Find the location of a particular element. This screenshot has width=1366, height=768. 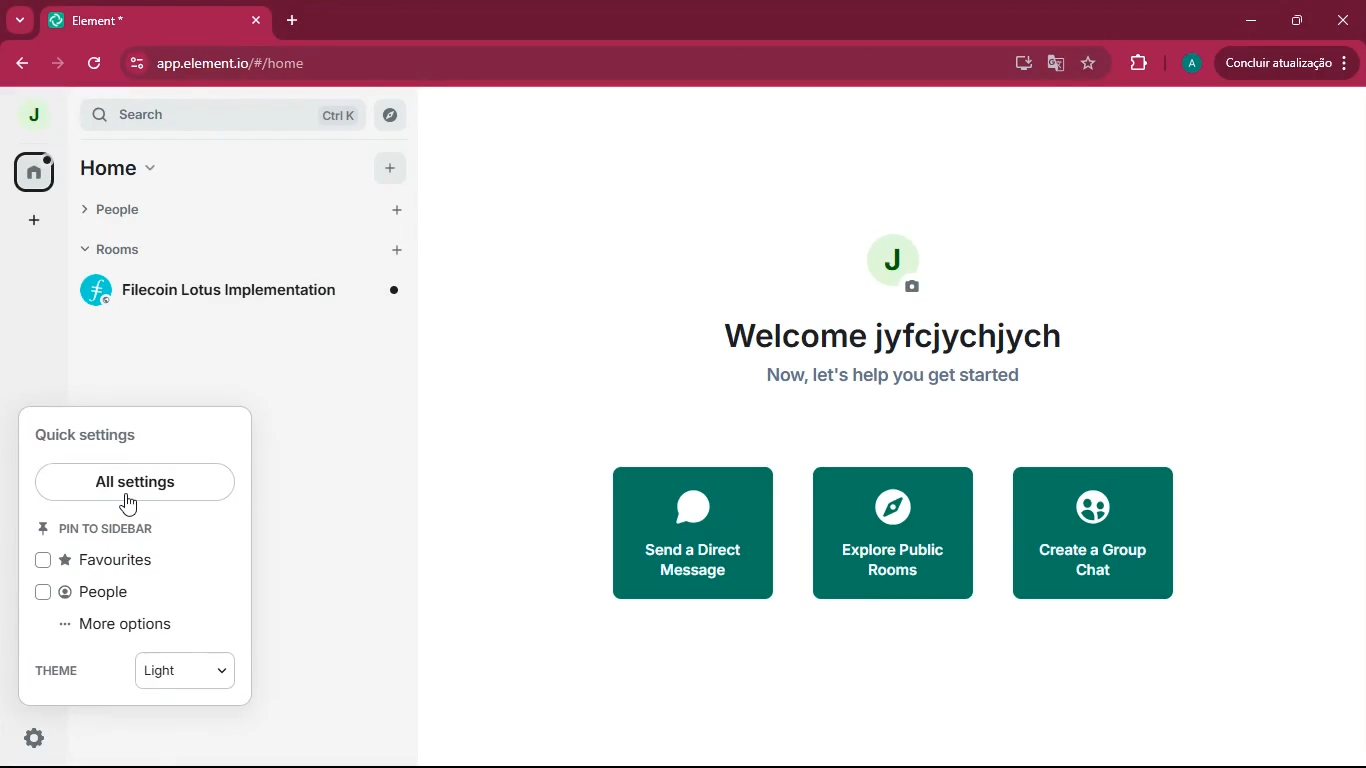

explore is located at coordinates (897, 532).